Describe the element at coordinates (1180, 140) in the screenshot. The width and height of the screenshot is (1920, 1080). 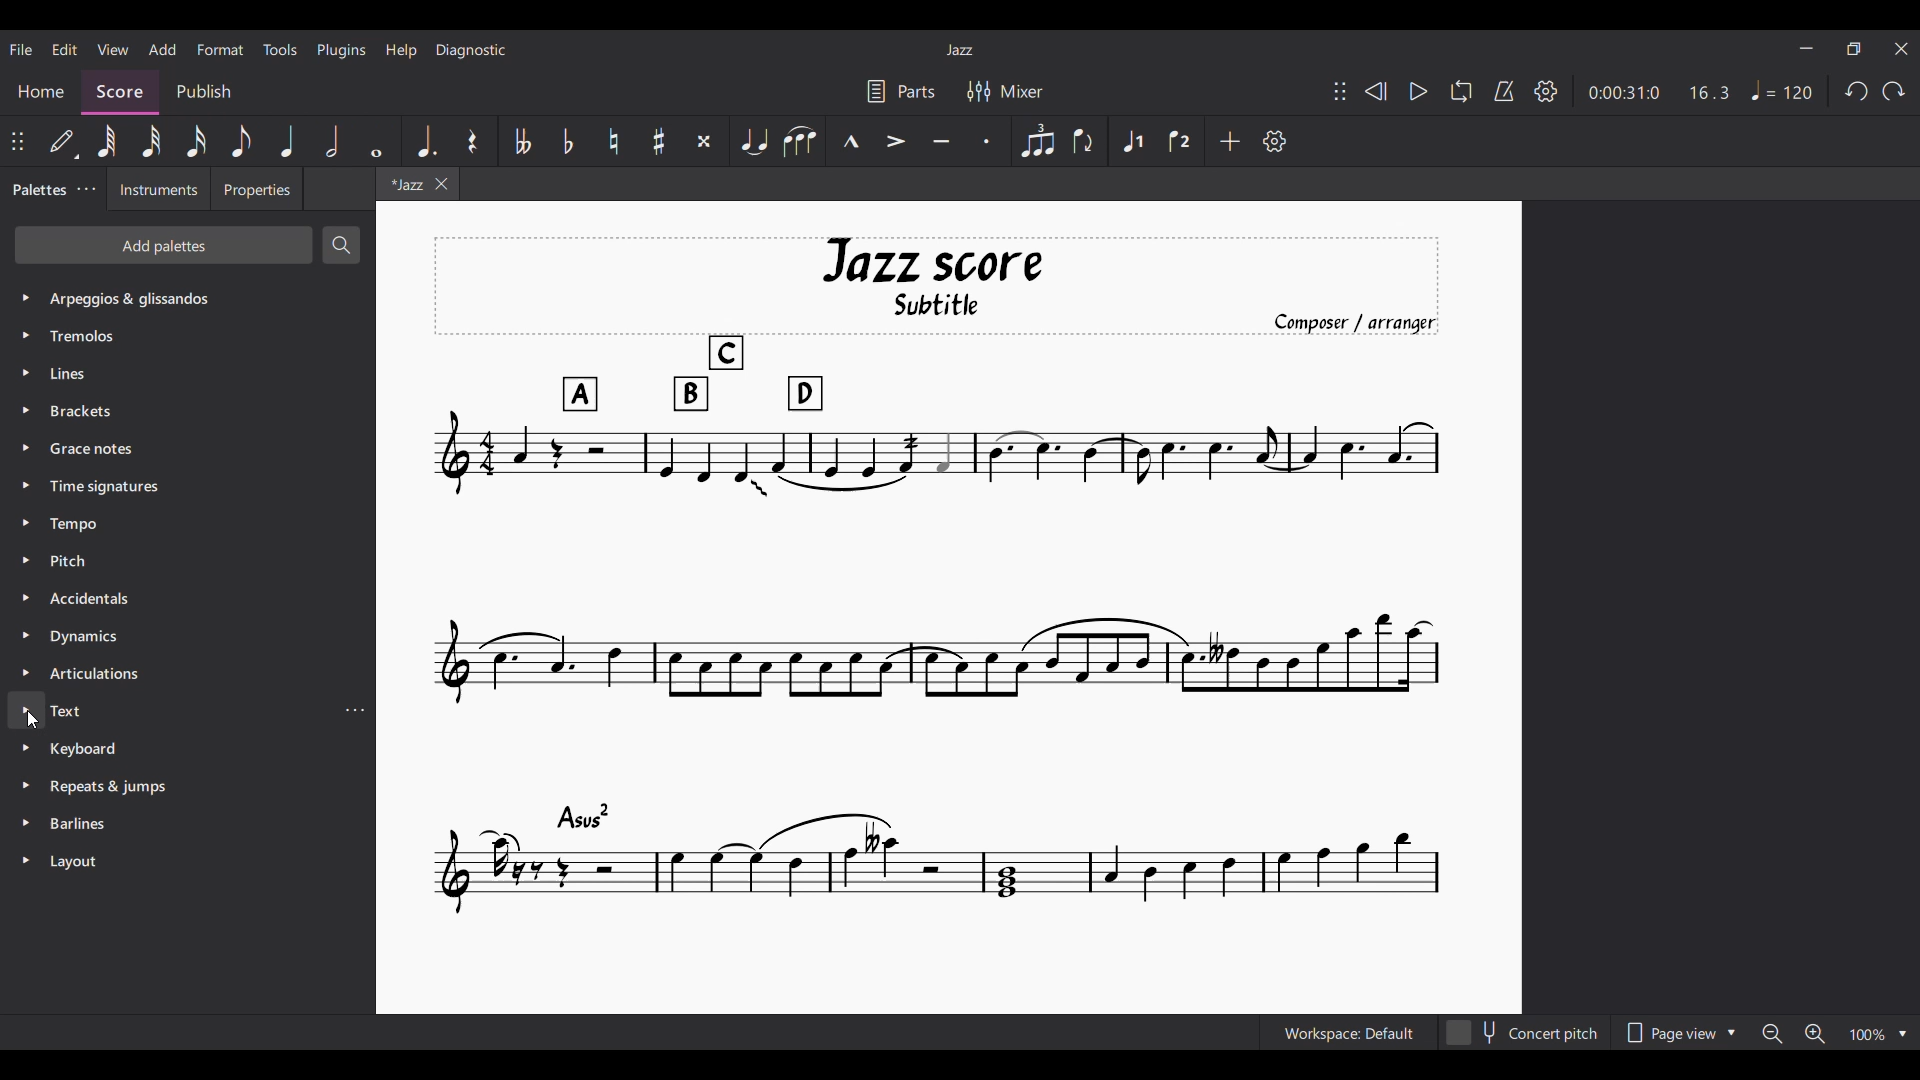
I see `Voice 2` at that location.